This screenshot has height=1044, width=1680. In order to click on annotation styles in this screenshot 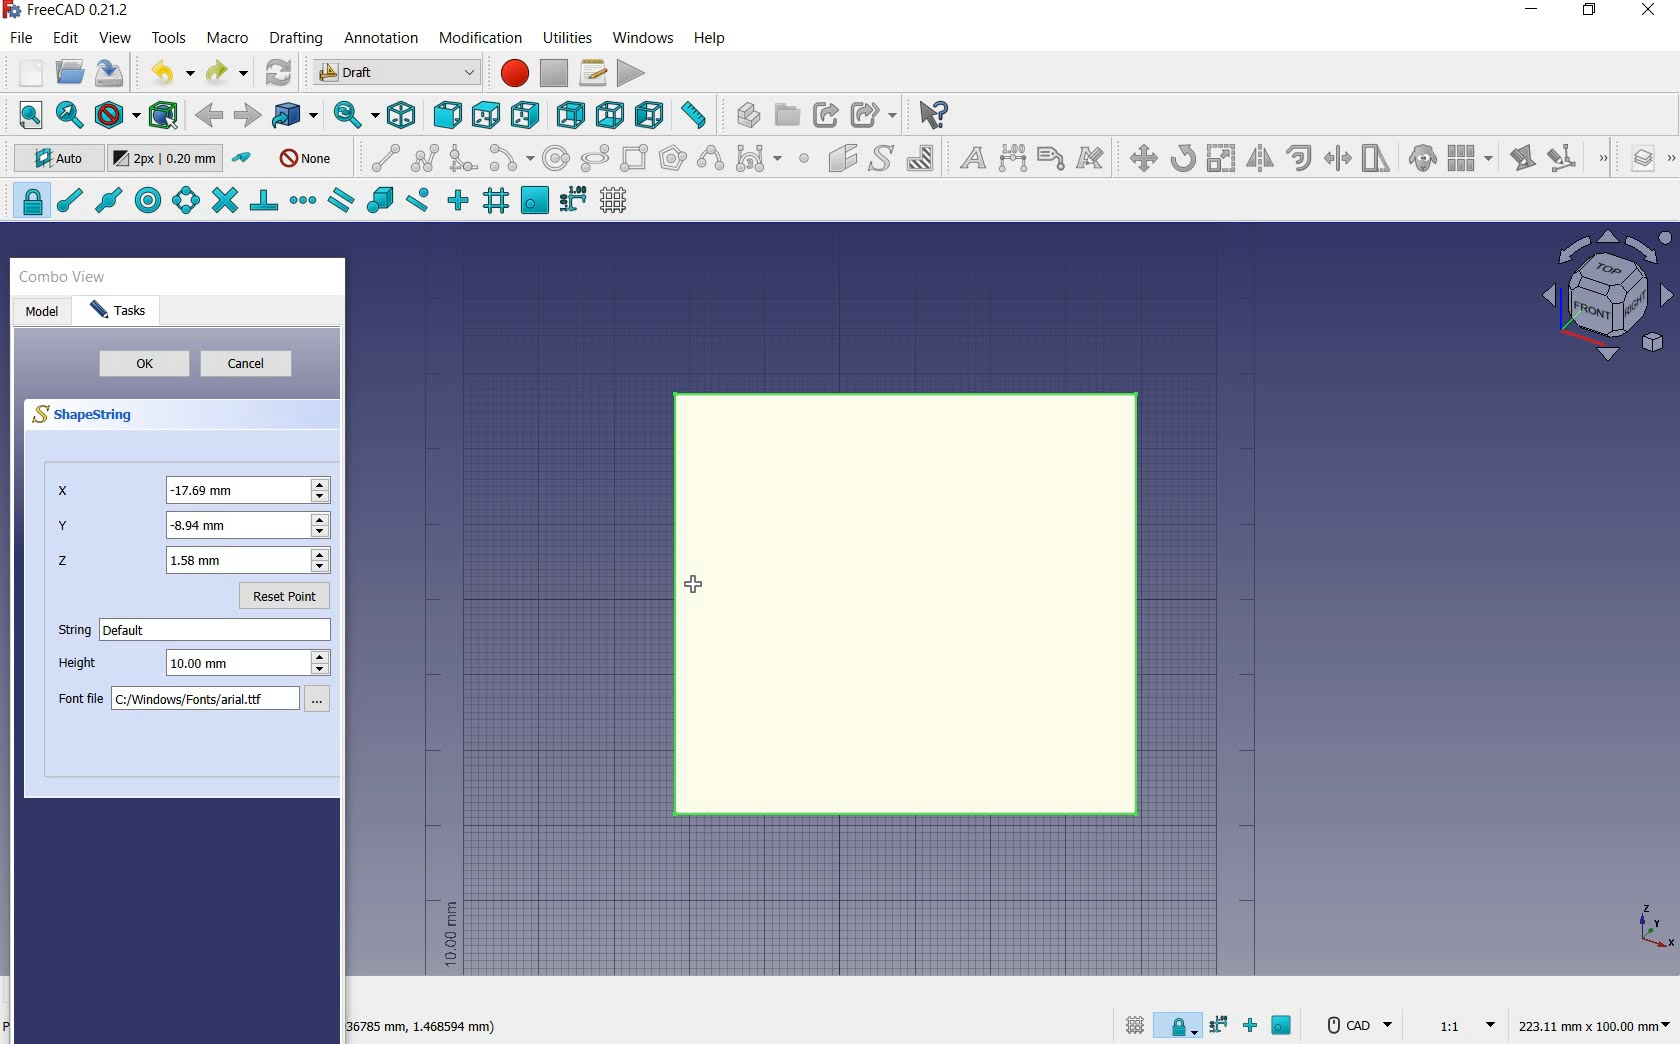, I will do `click(1092, 161)`.